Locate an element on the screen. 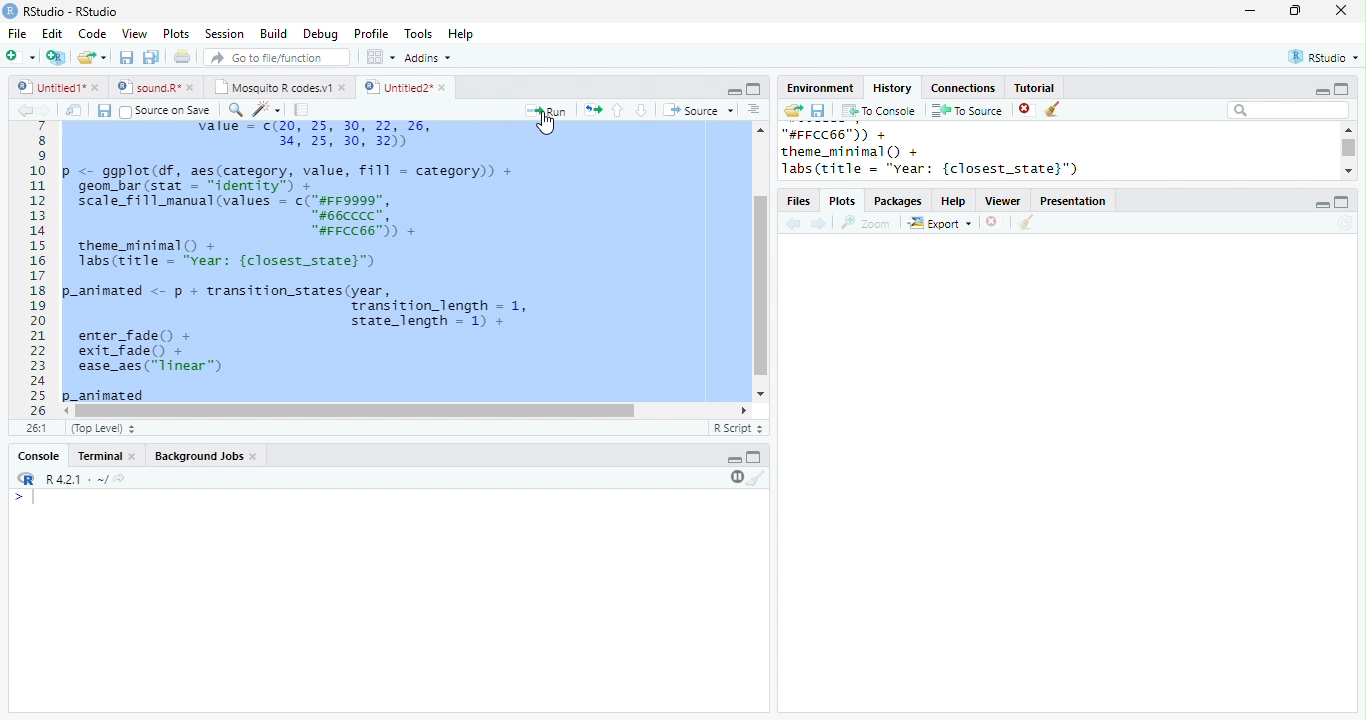 The height and width of the screenshot is (720, 1366). Code is located at coordinates (93, 33).